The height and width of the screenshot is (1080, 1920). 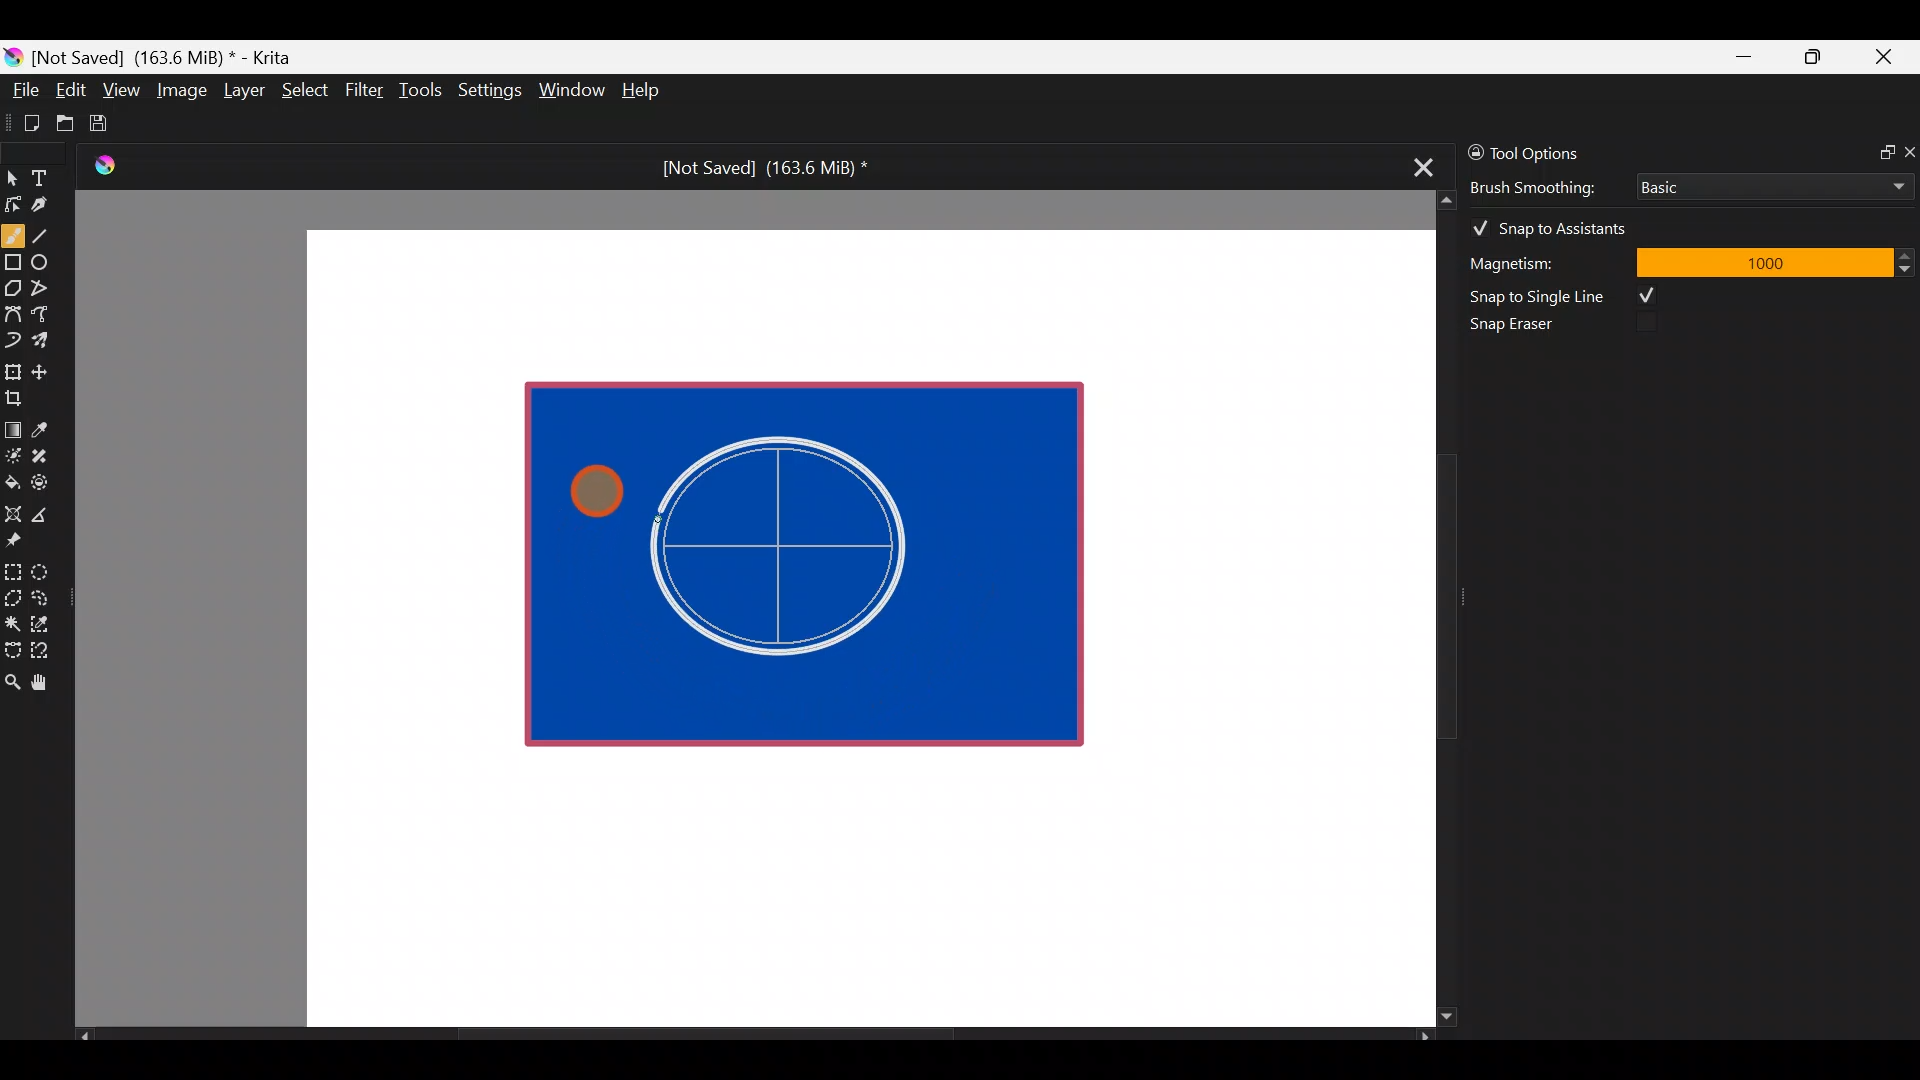 I want to click on Open an existing document, so click(x=66, y=126).